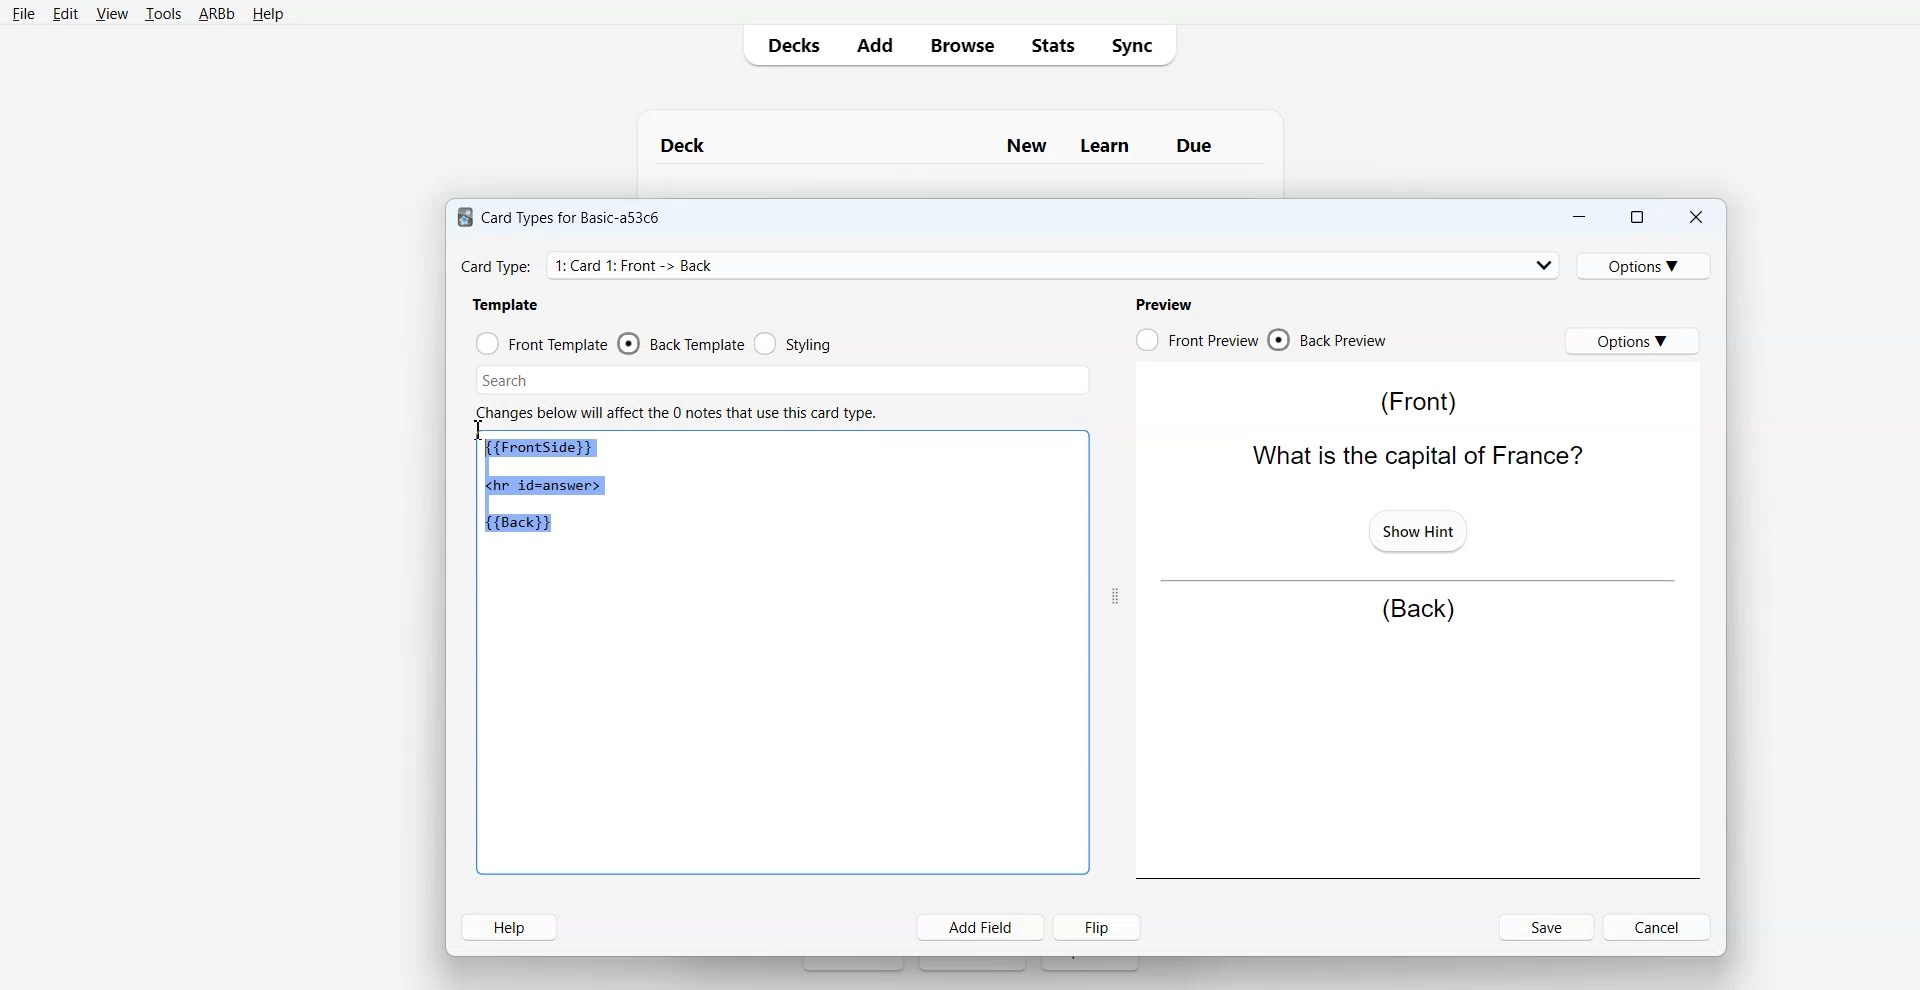 The image size is (1920, 990). Describe the element at coordinates (1196, 340) in the screenshot. I see `Front Preview` at that location.